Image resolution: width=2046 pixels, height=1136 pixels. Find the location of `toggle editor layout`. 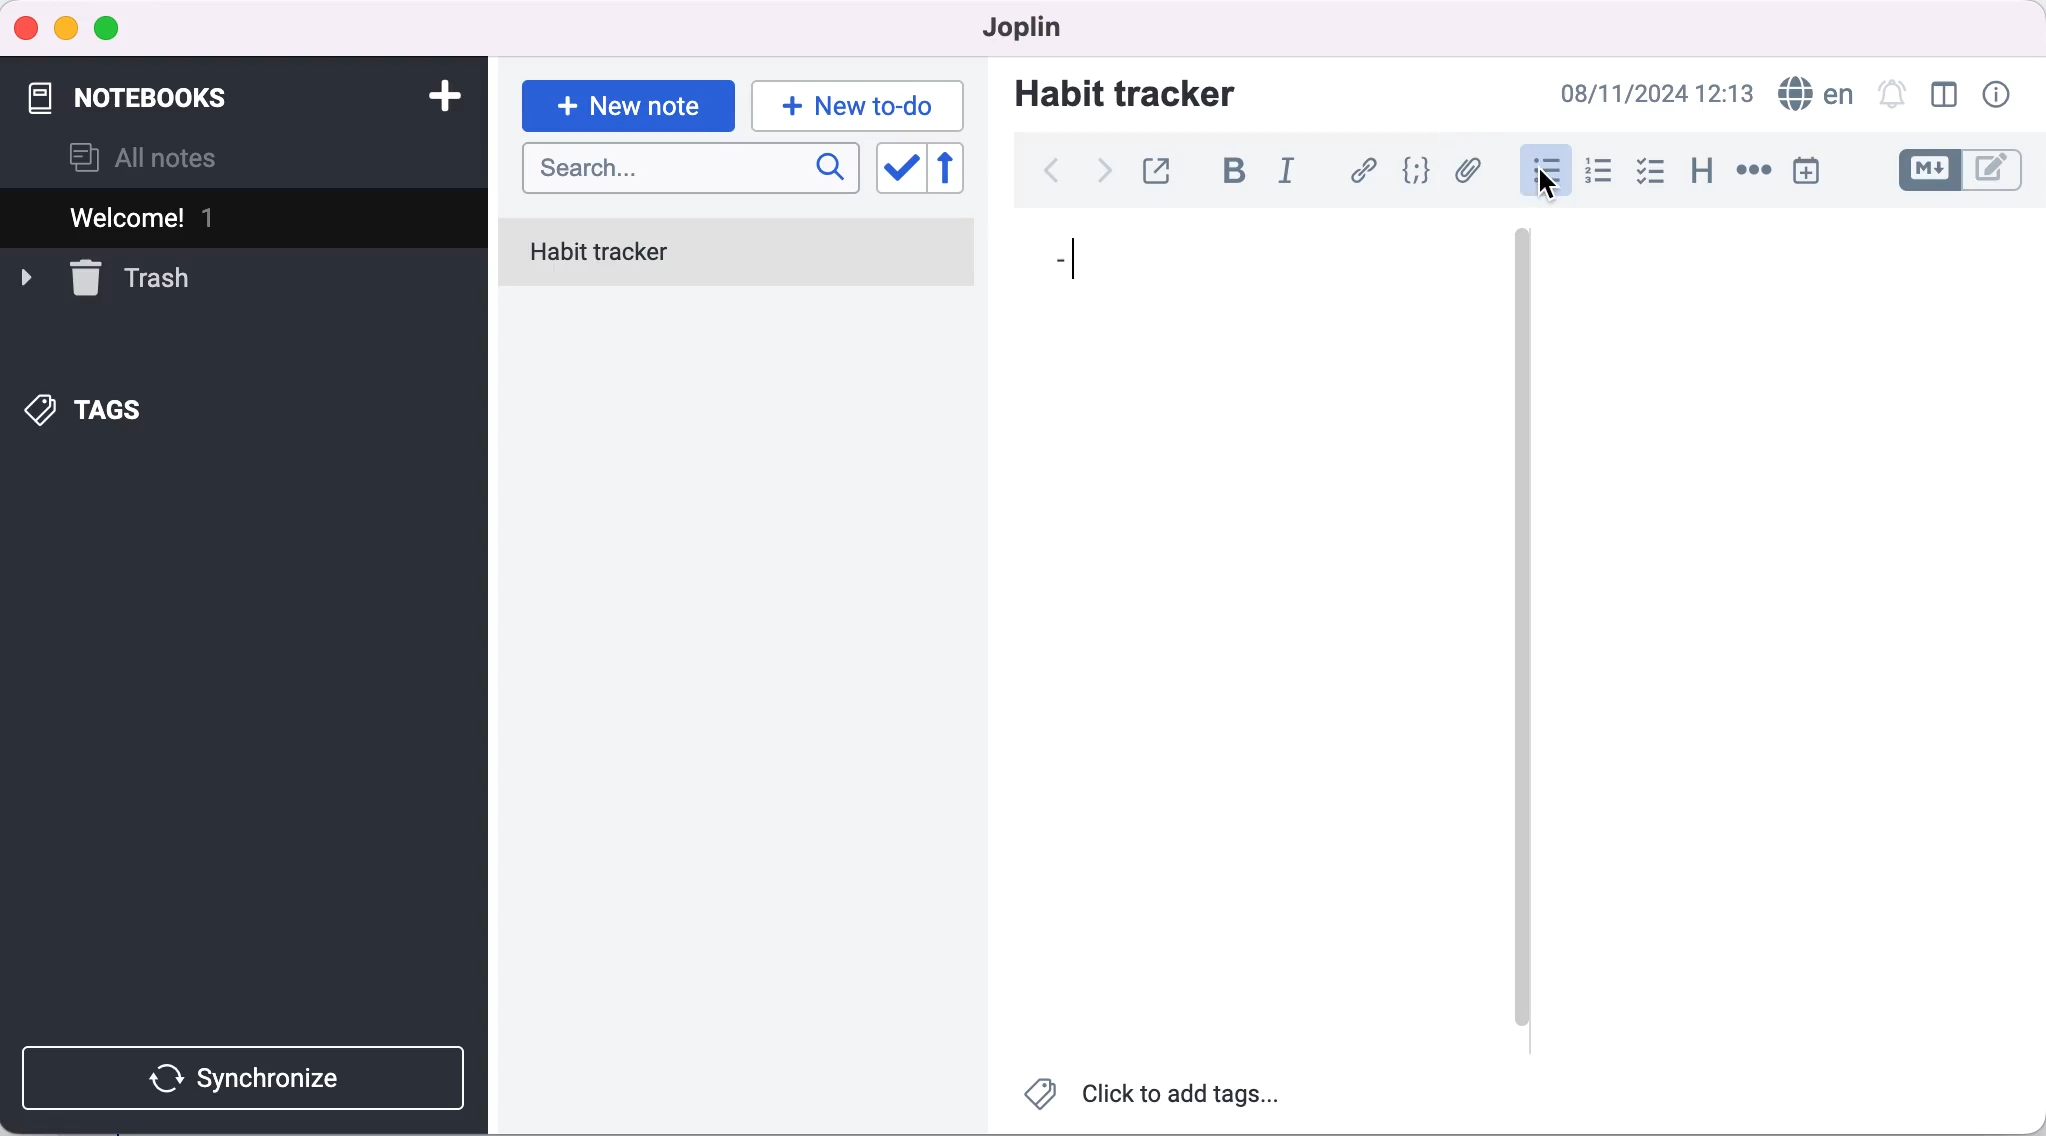

toggle editor layout is located at coordinates (1946, 95).